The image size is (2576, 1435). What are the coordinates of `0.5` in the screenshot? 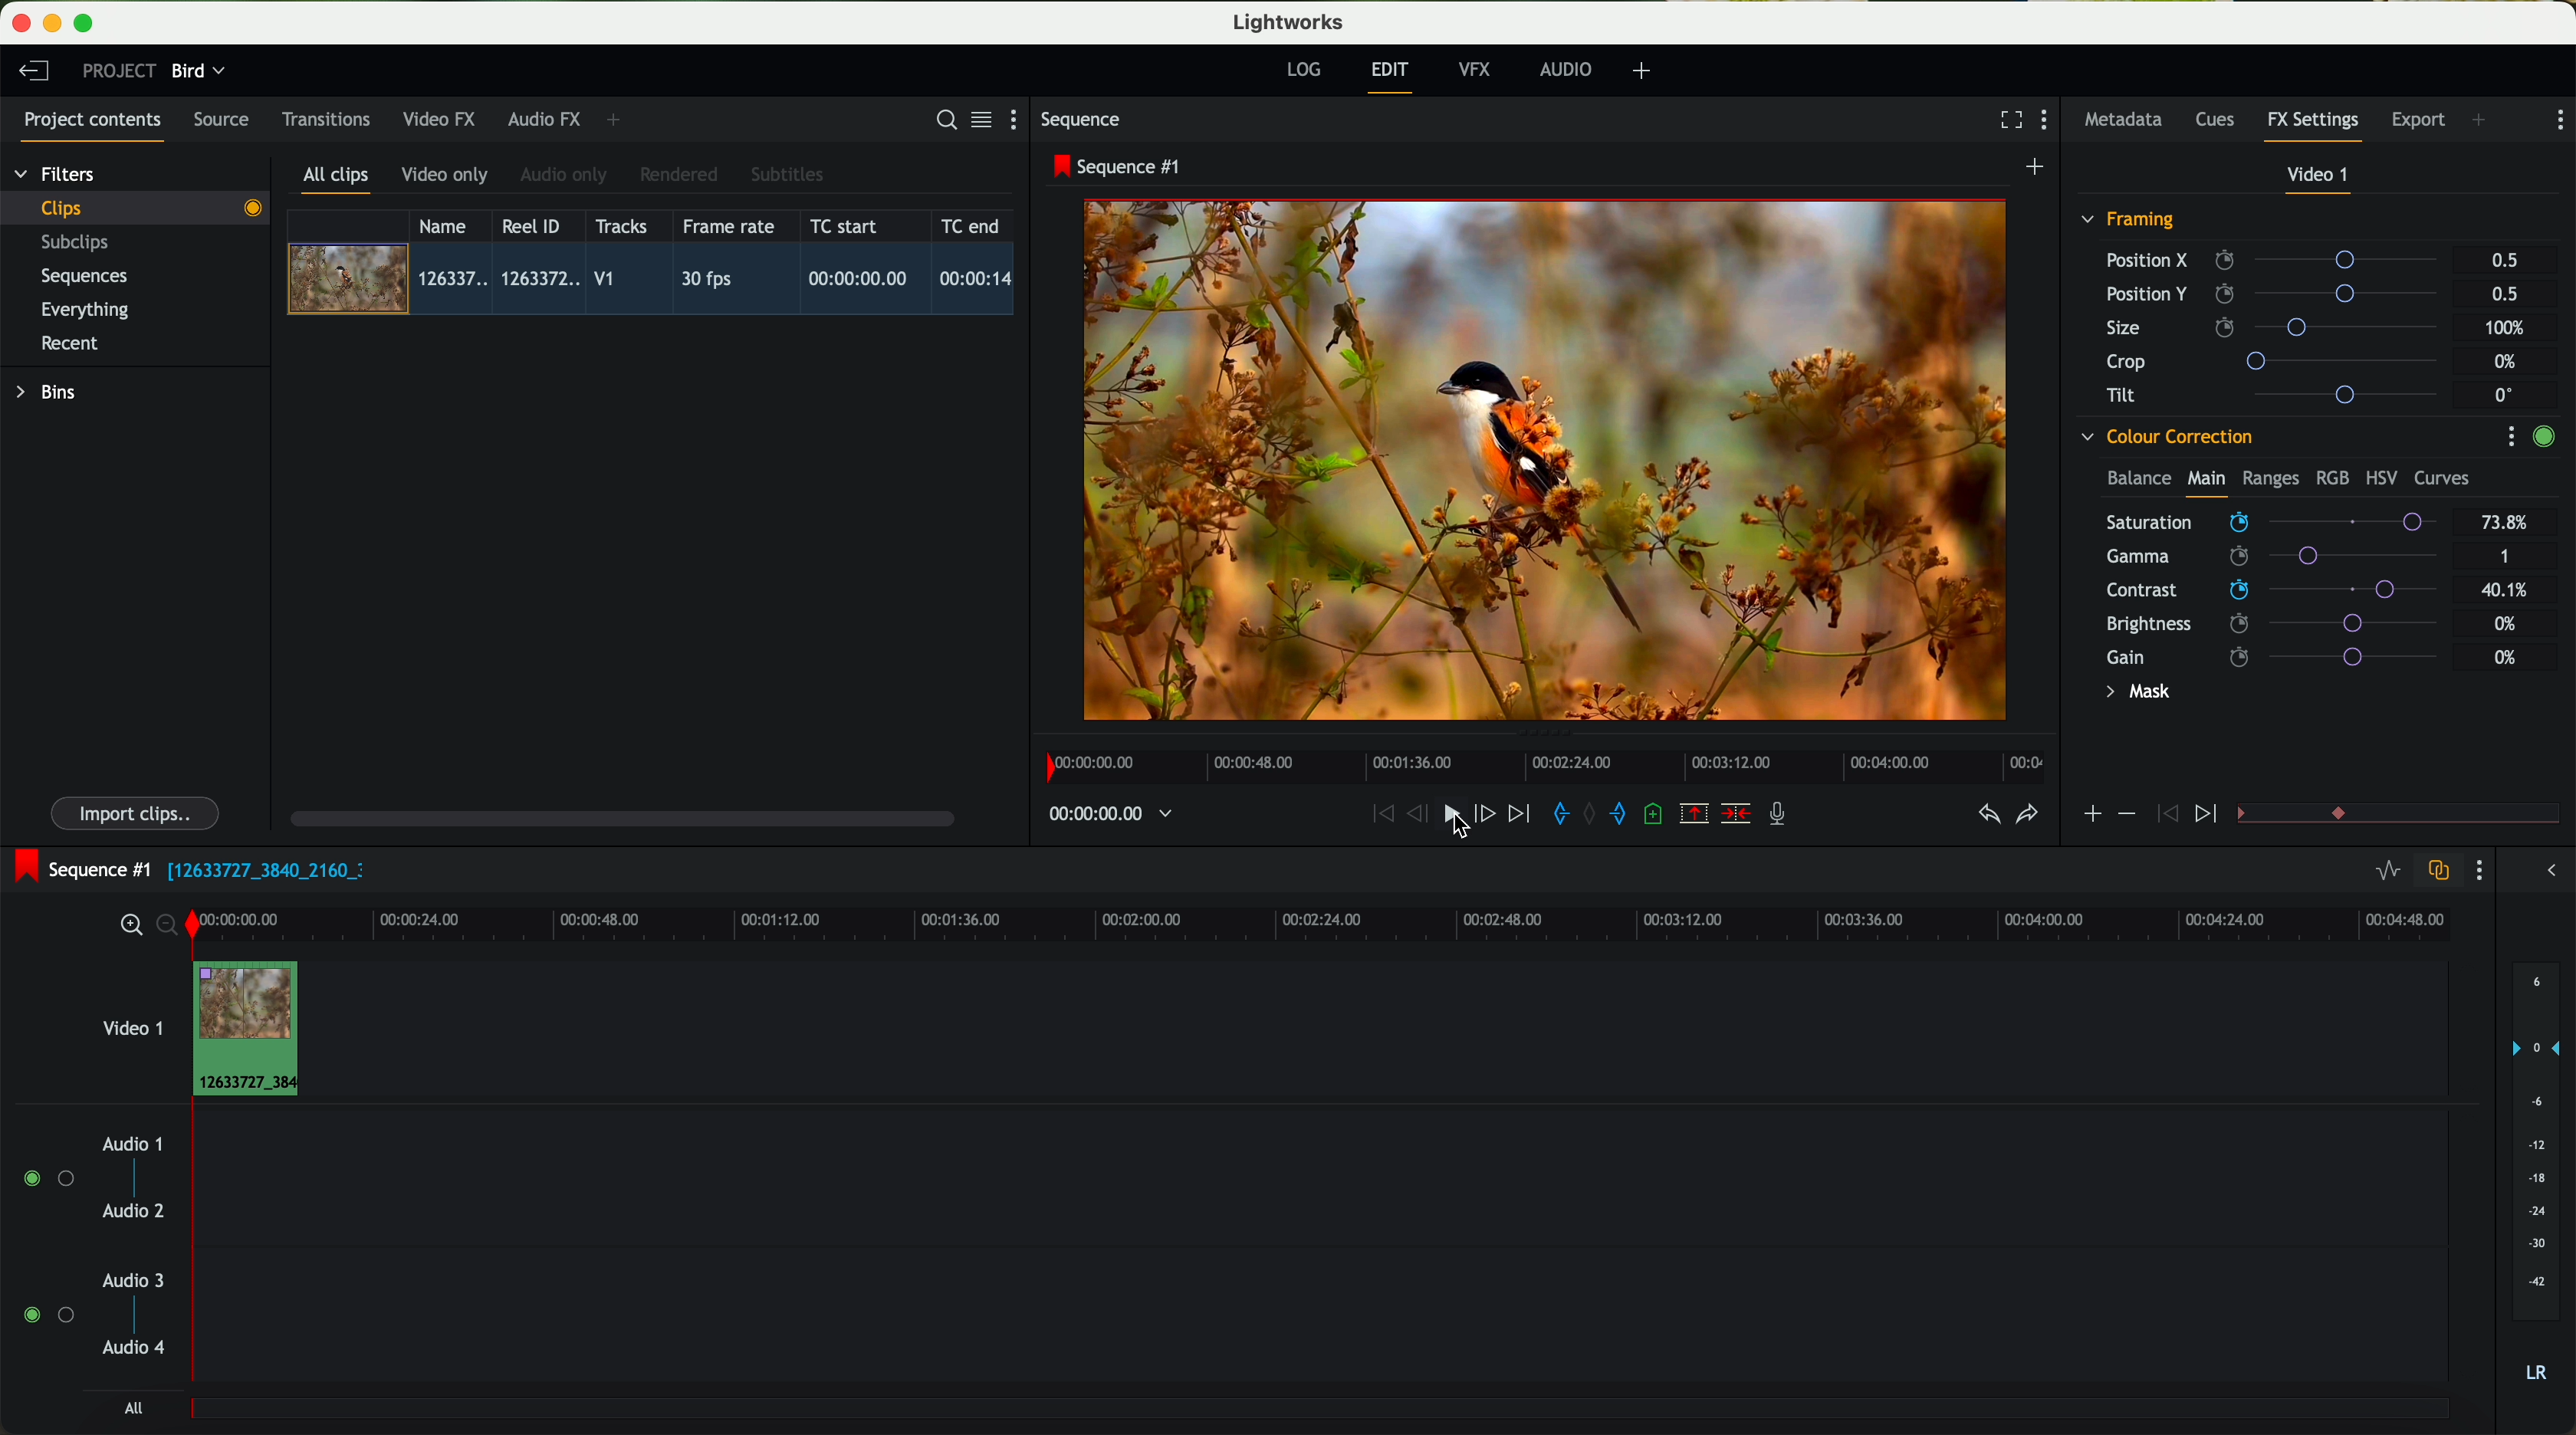 It's located at (2503, 293).